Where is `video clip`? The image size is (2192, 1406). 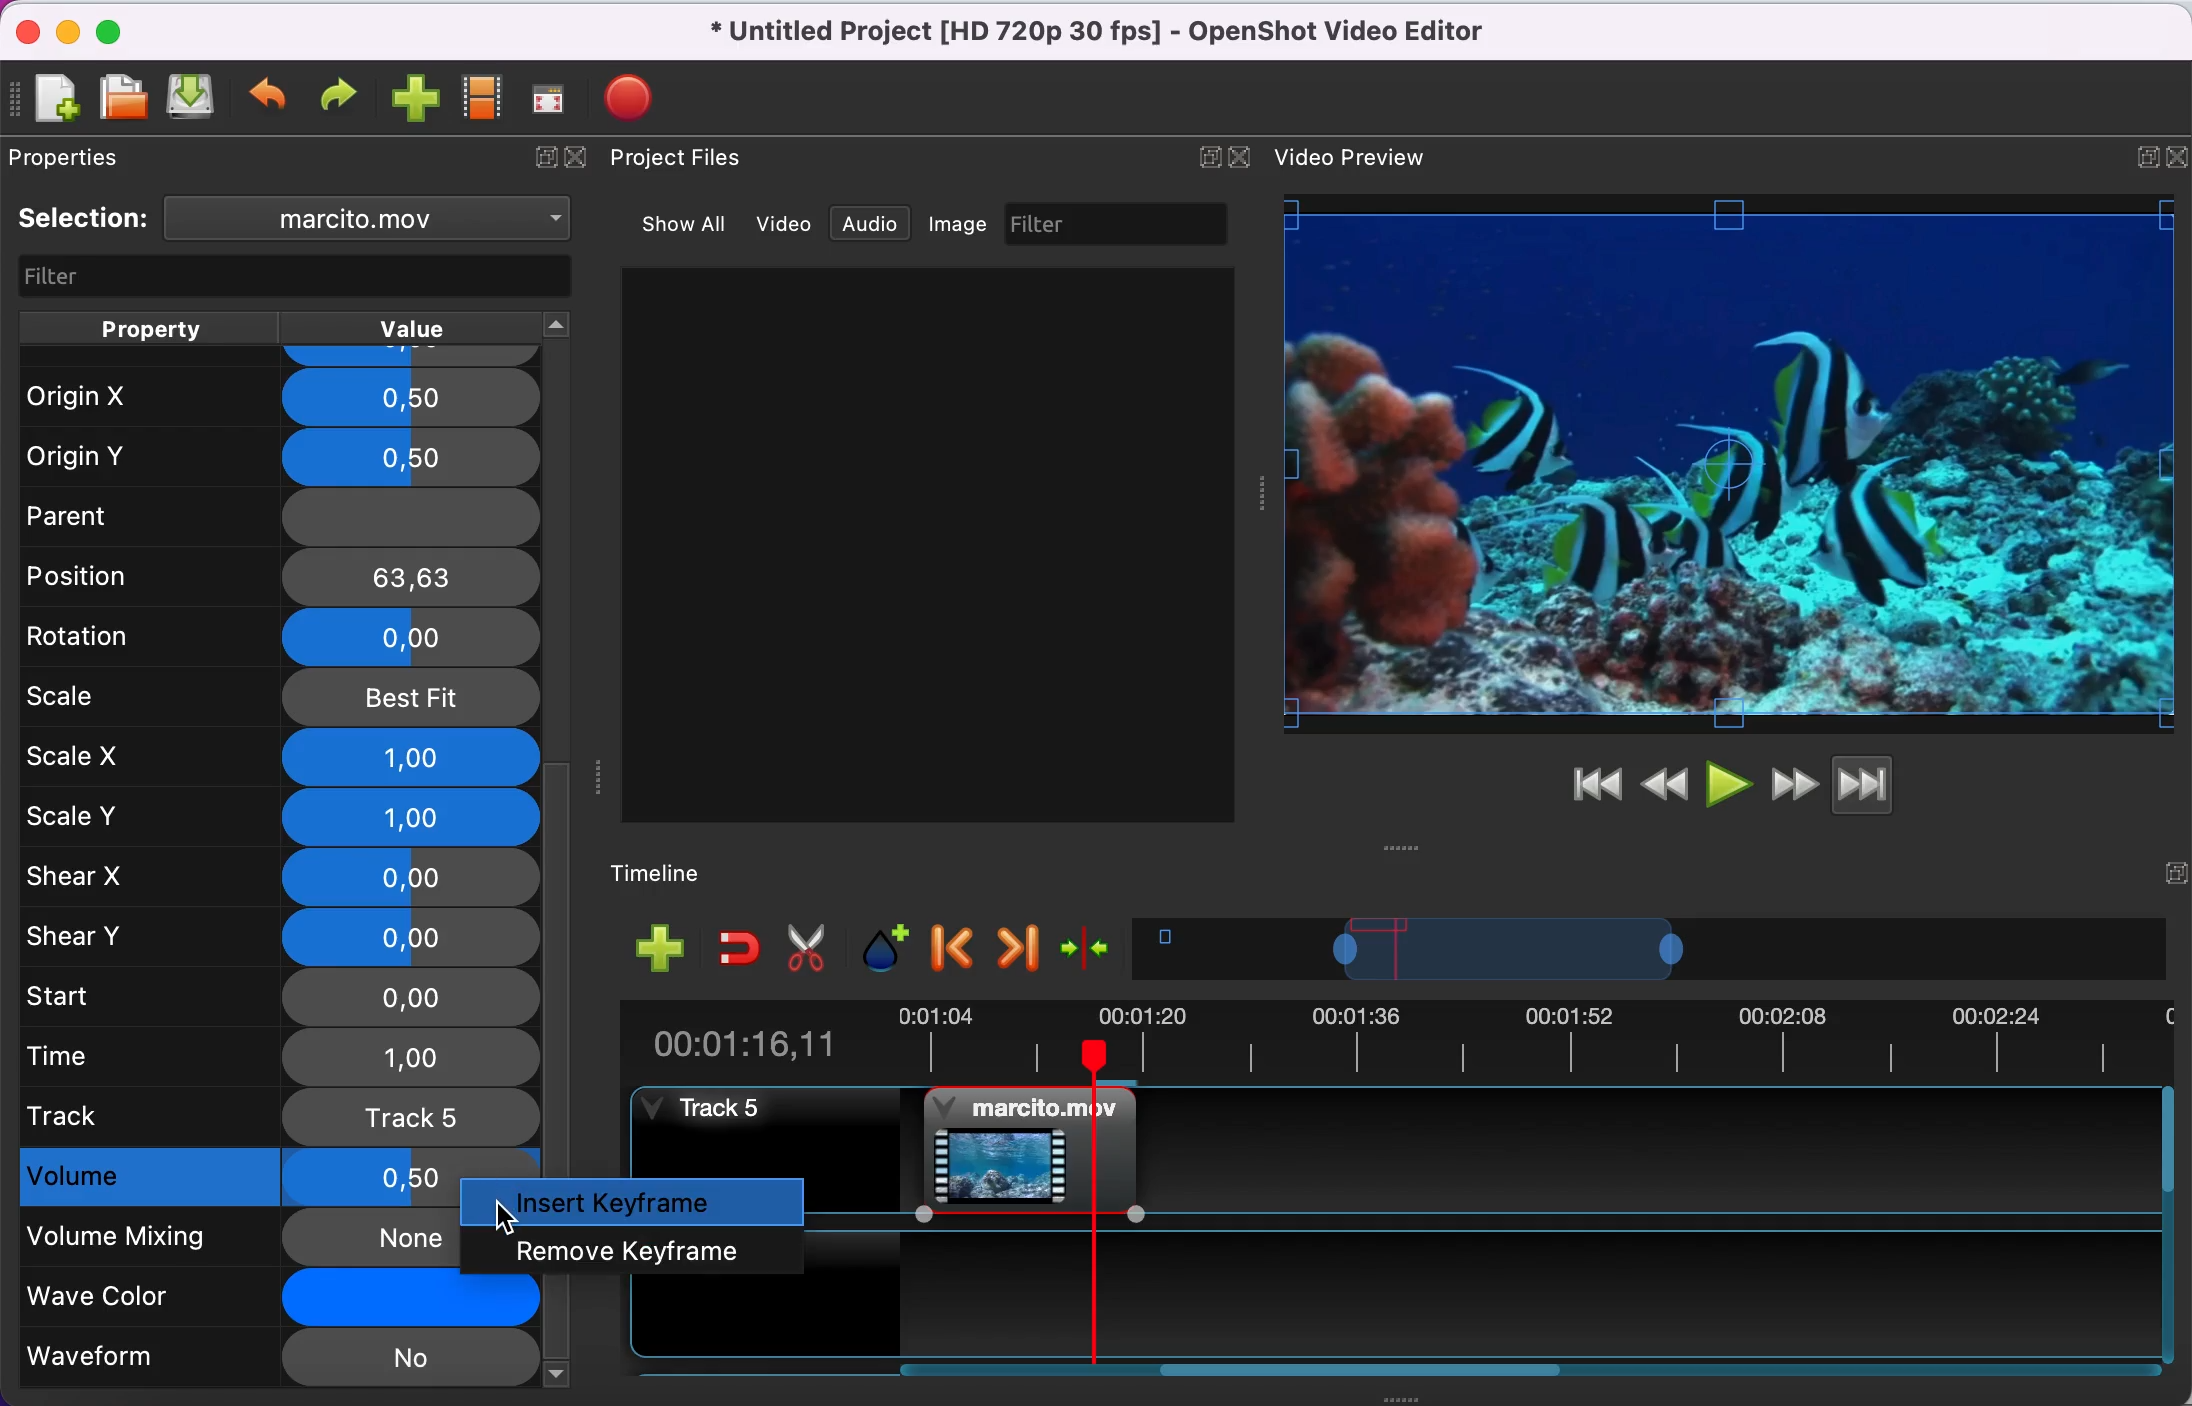 video clip is located at coordinates (1019, 1148).